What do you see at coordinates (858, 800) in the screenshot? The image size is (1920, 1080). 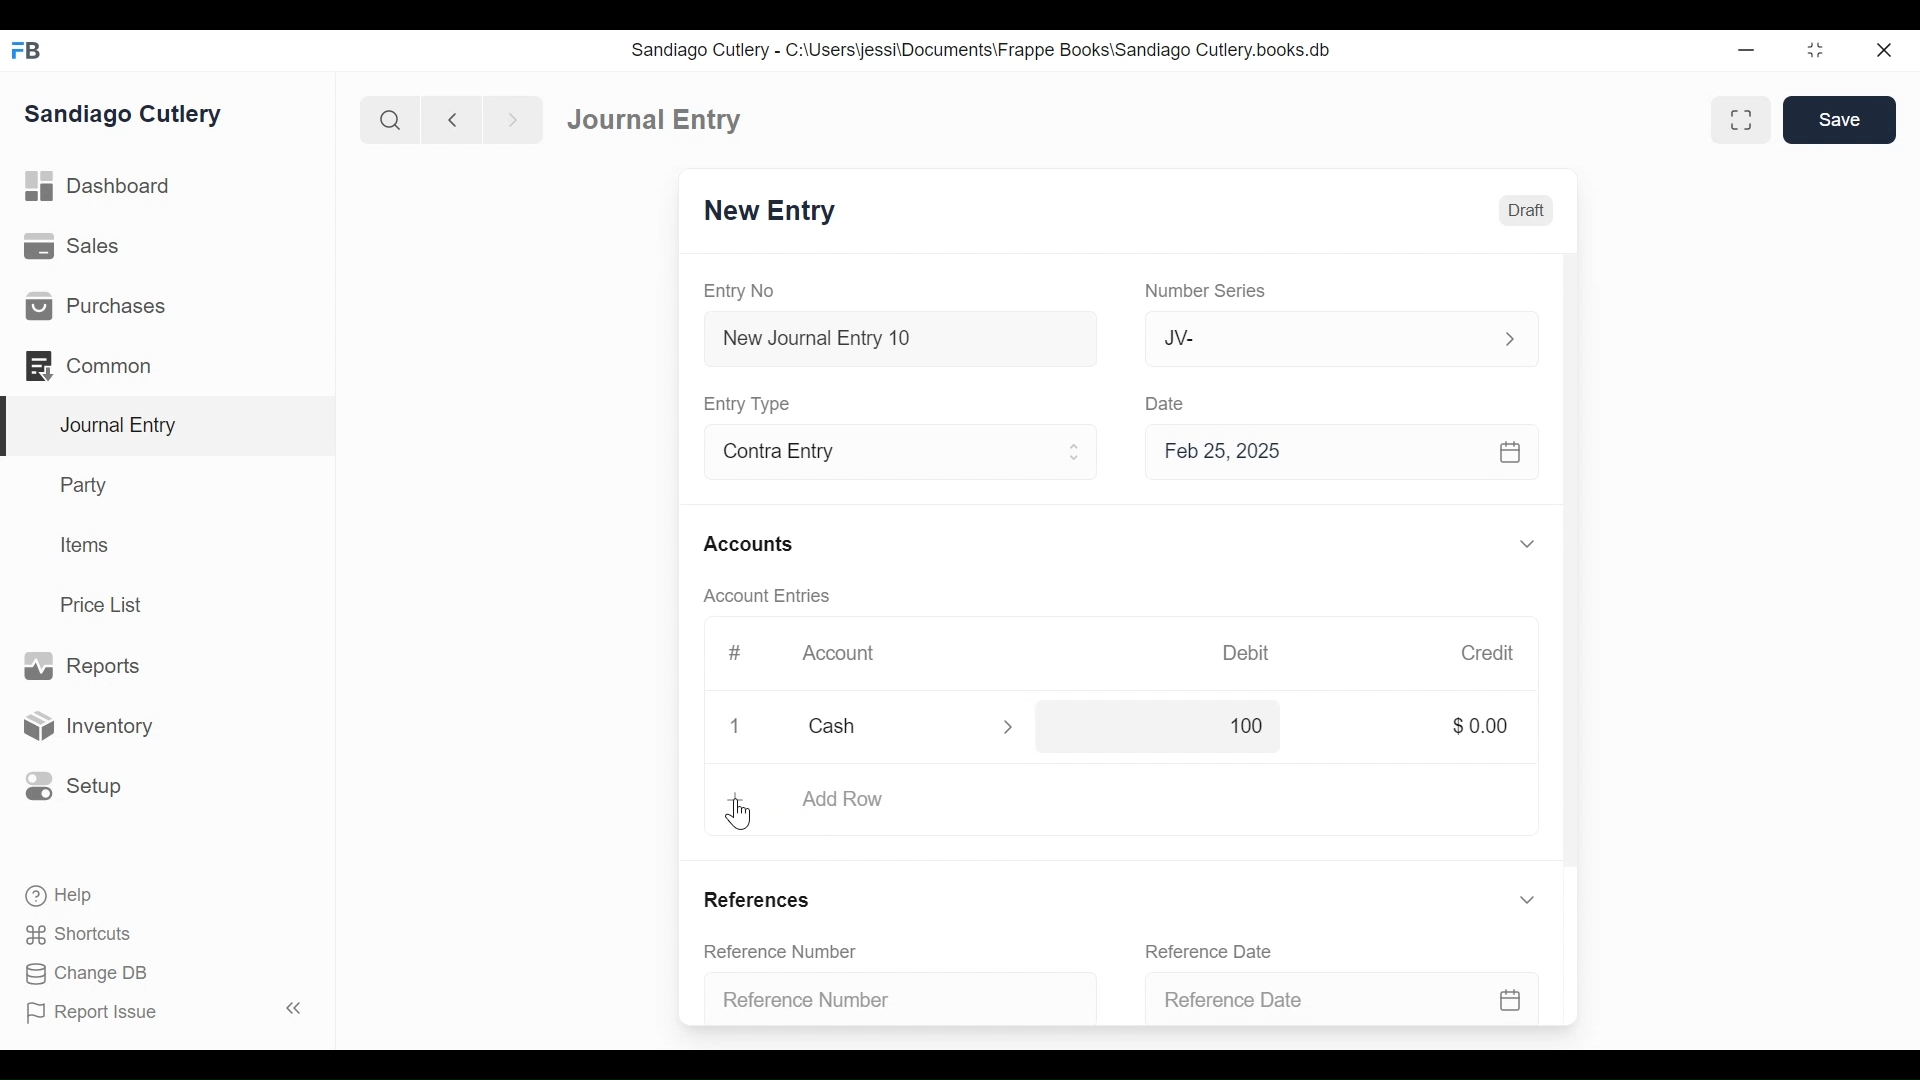 I see `Add Row` at bounding box center [858, 800].